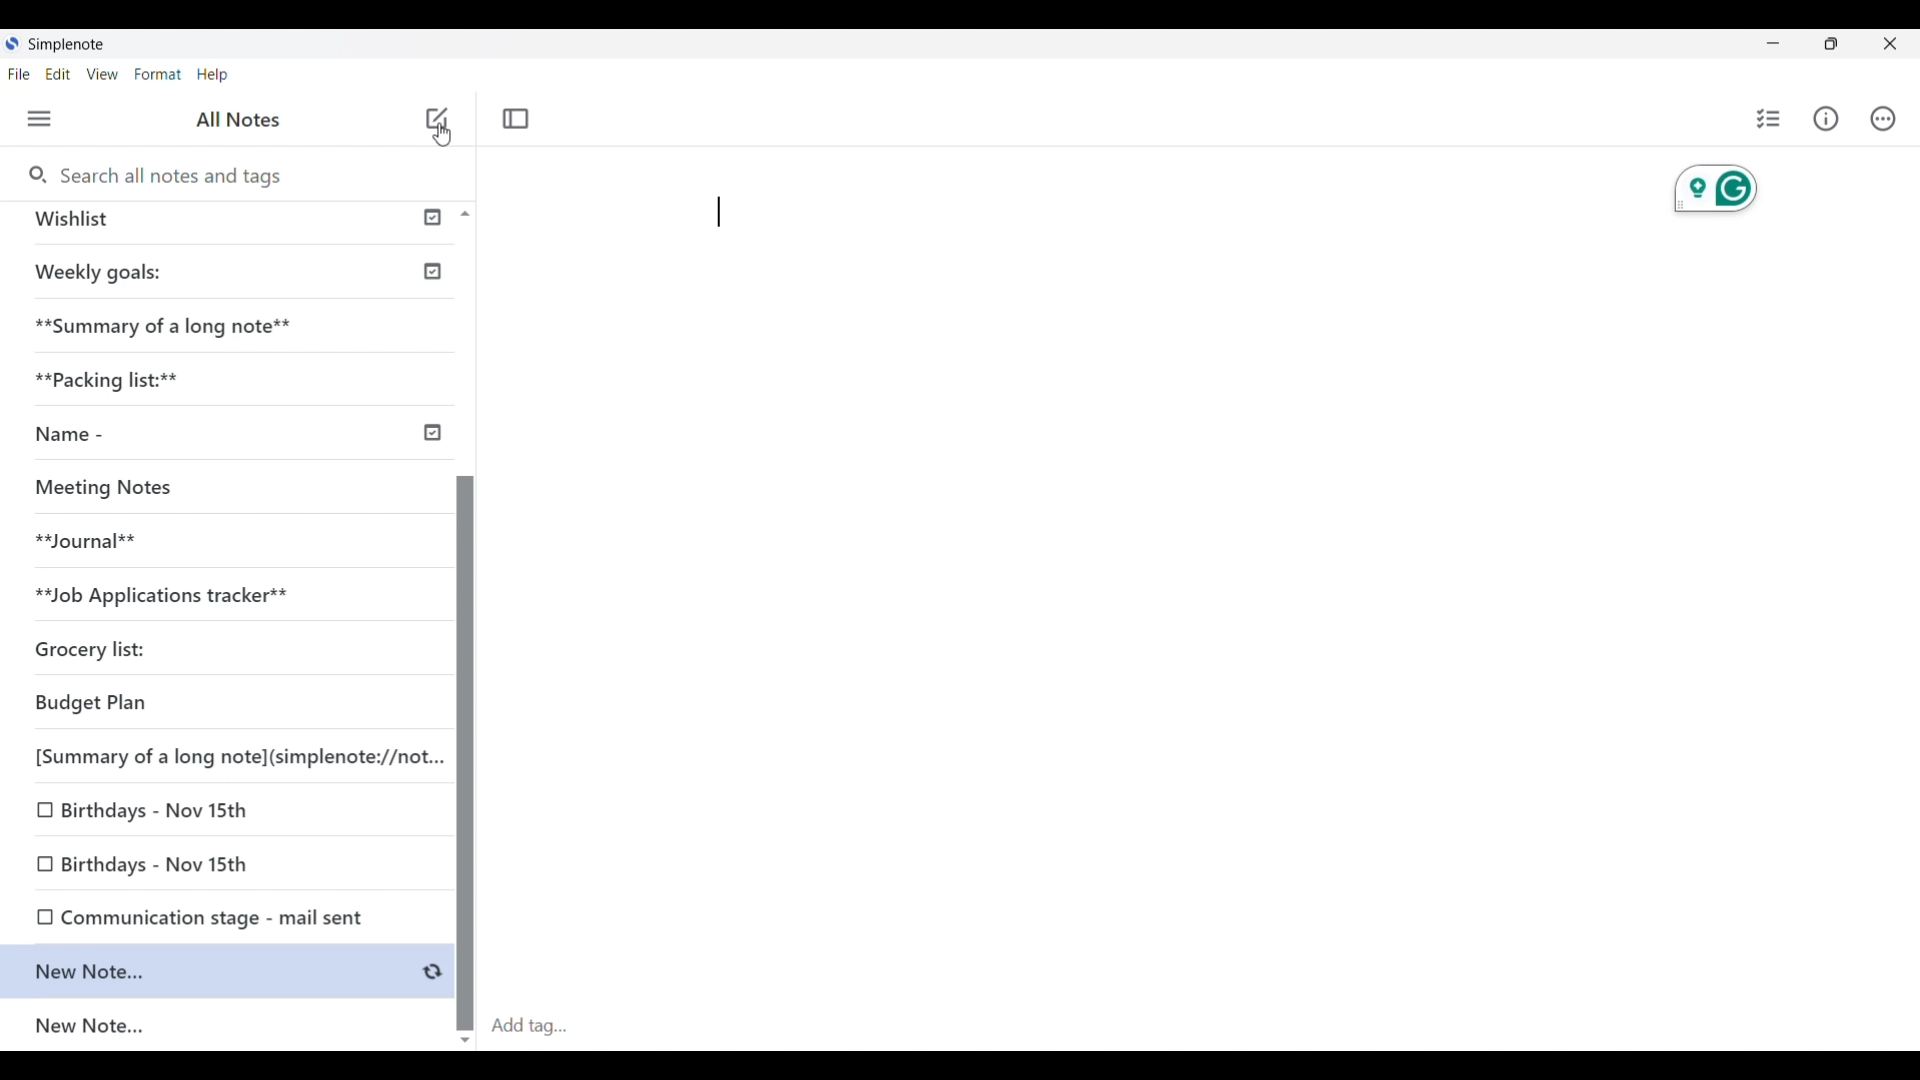  I want to click on Click to add tag, so click(1194, 1021).